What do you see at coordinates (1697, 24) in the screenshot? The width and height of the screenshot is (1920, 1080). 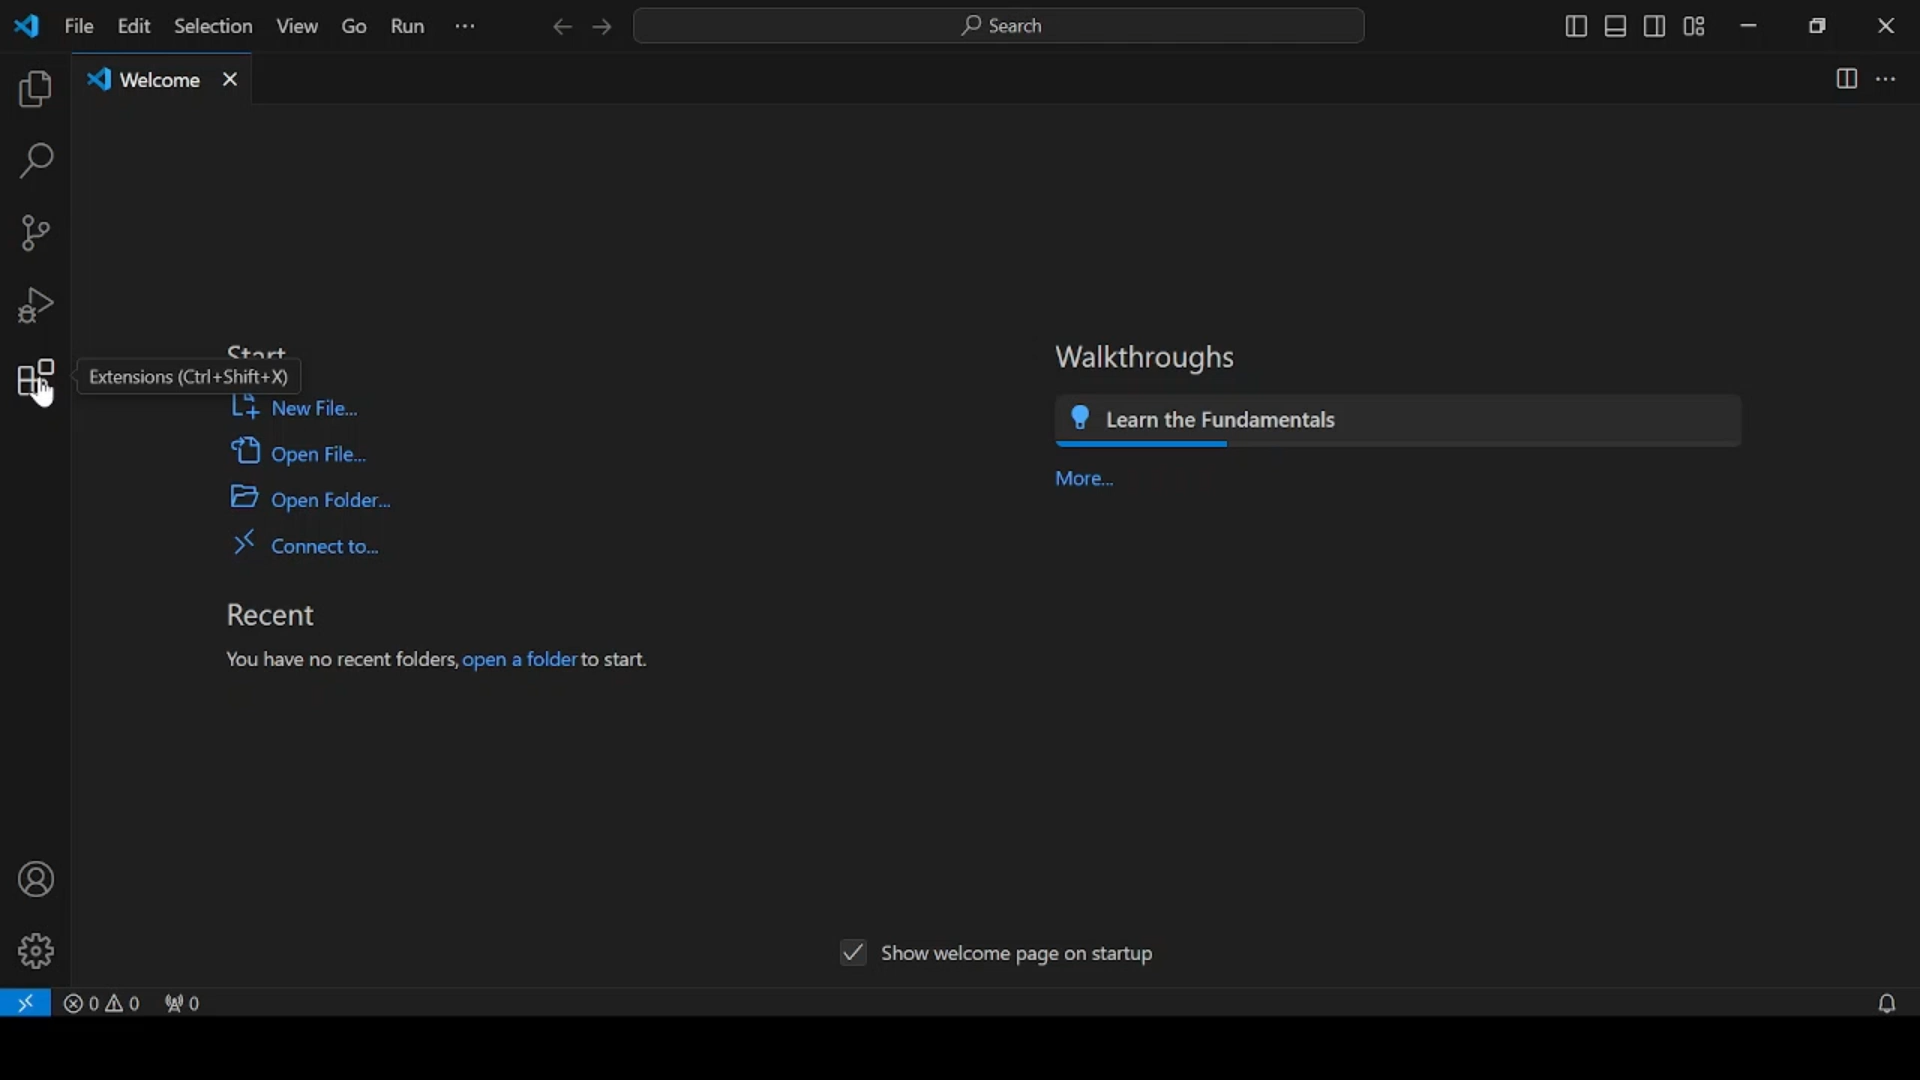 I see `customize layout` at bounding box center [1697, 24].